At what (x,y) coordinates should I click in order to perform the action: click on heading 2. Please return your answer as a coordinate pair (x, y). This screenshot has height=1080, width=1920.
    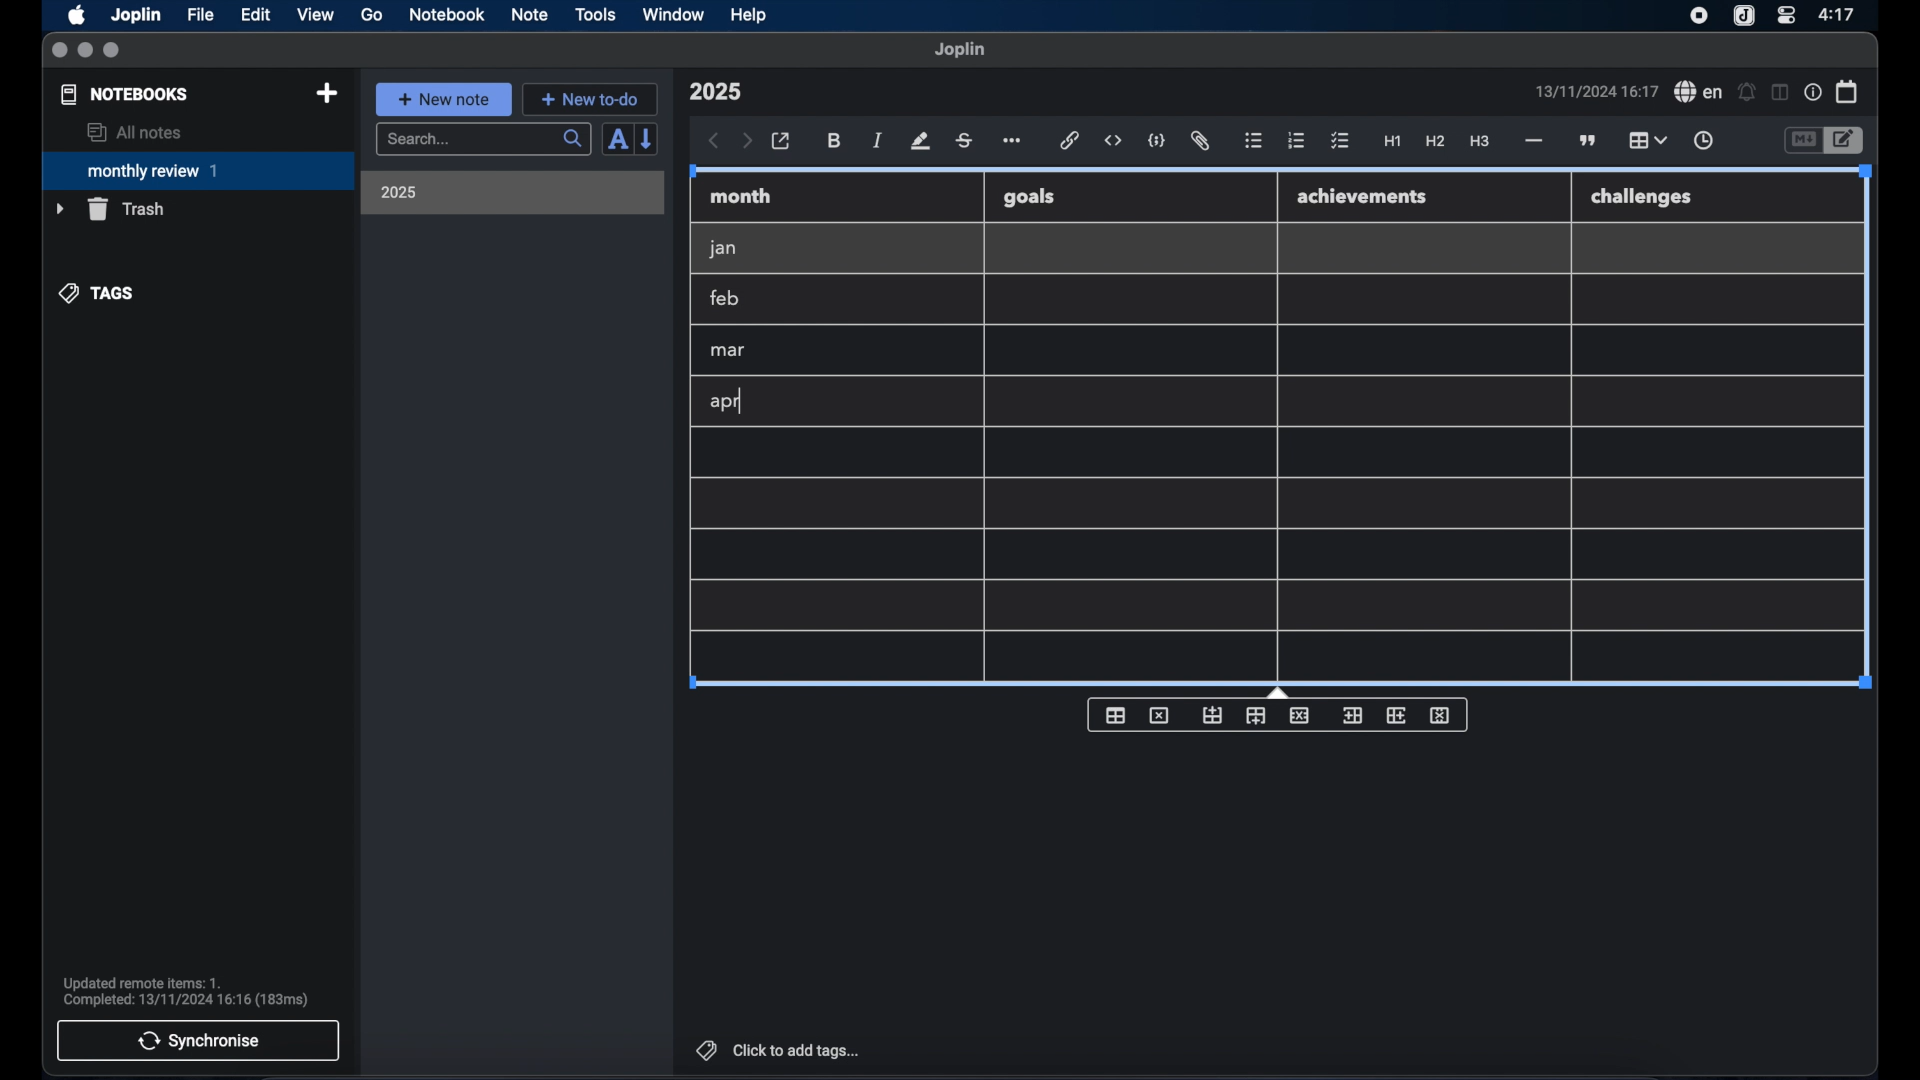
    Looking at the image, I should click on (1436, 142).